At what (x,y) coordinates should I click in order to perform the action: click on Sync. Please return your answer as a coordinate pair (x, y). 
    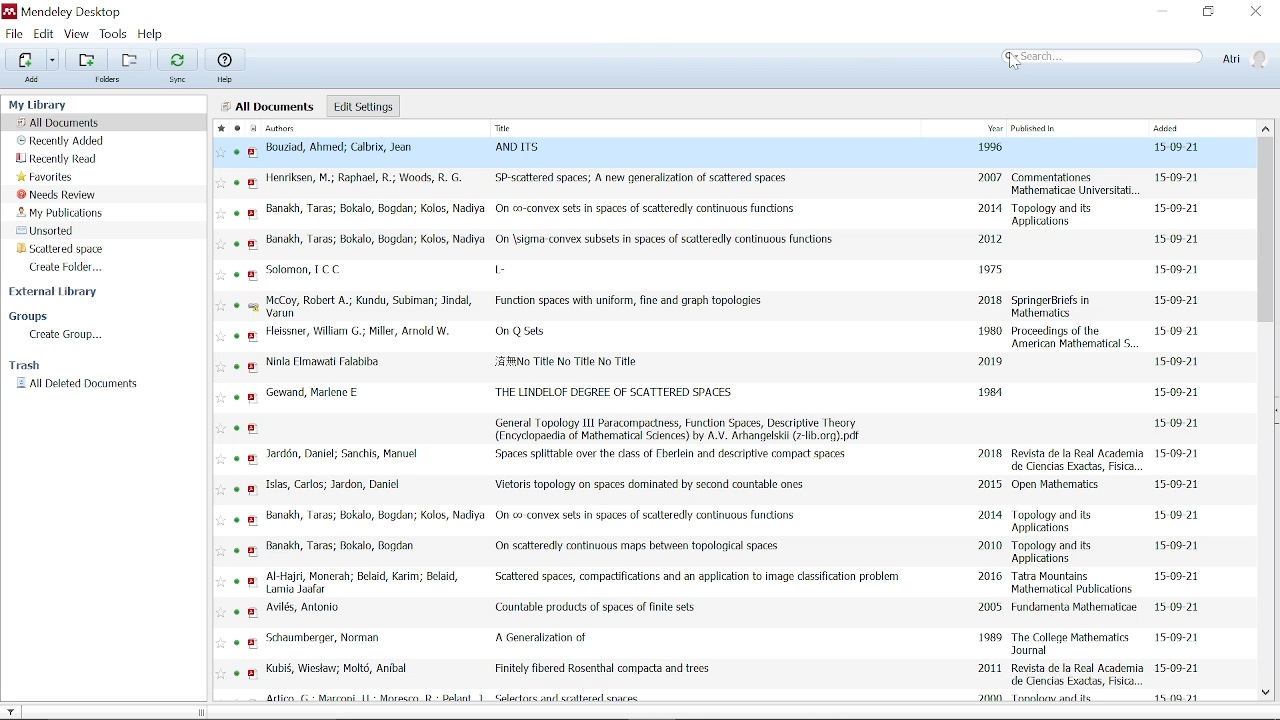
    Looking at the image, I should click on (178, 65).